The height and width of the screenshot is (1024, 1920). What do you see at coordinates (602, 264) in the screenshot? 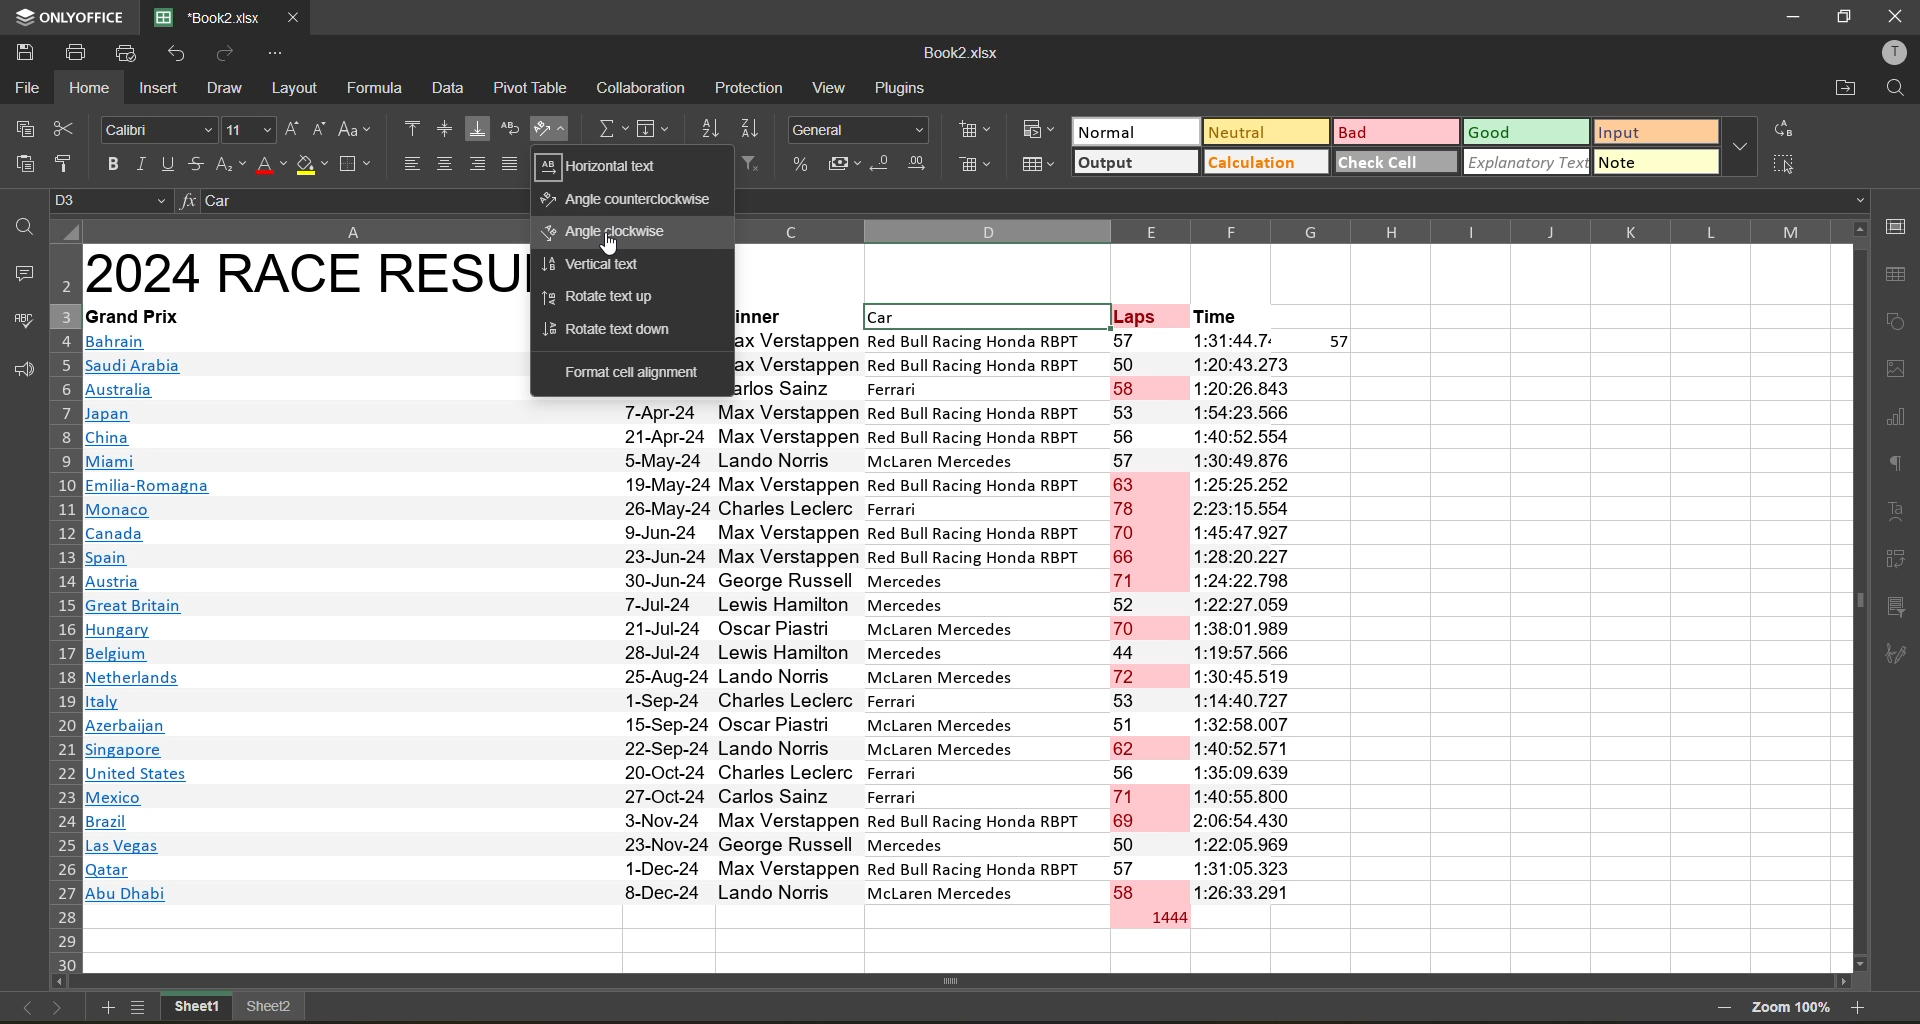
I see `vertical text` at bounding box center [602, 264].